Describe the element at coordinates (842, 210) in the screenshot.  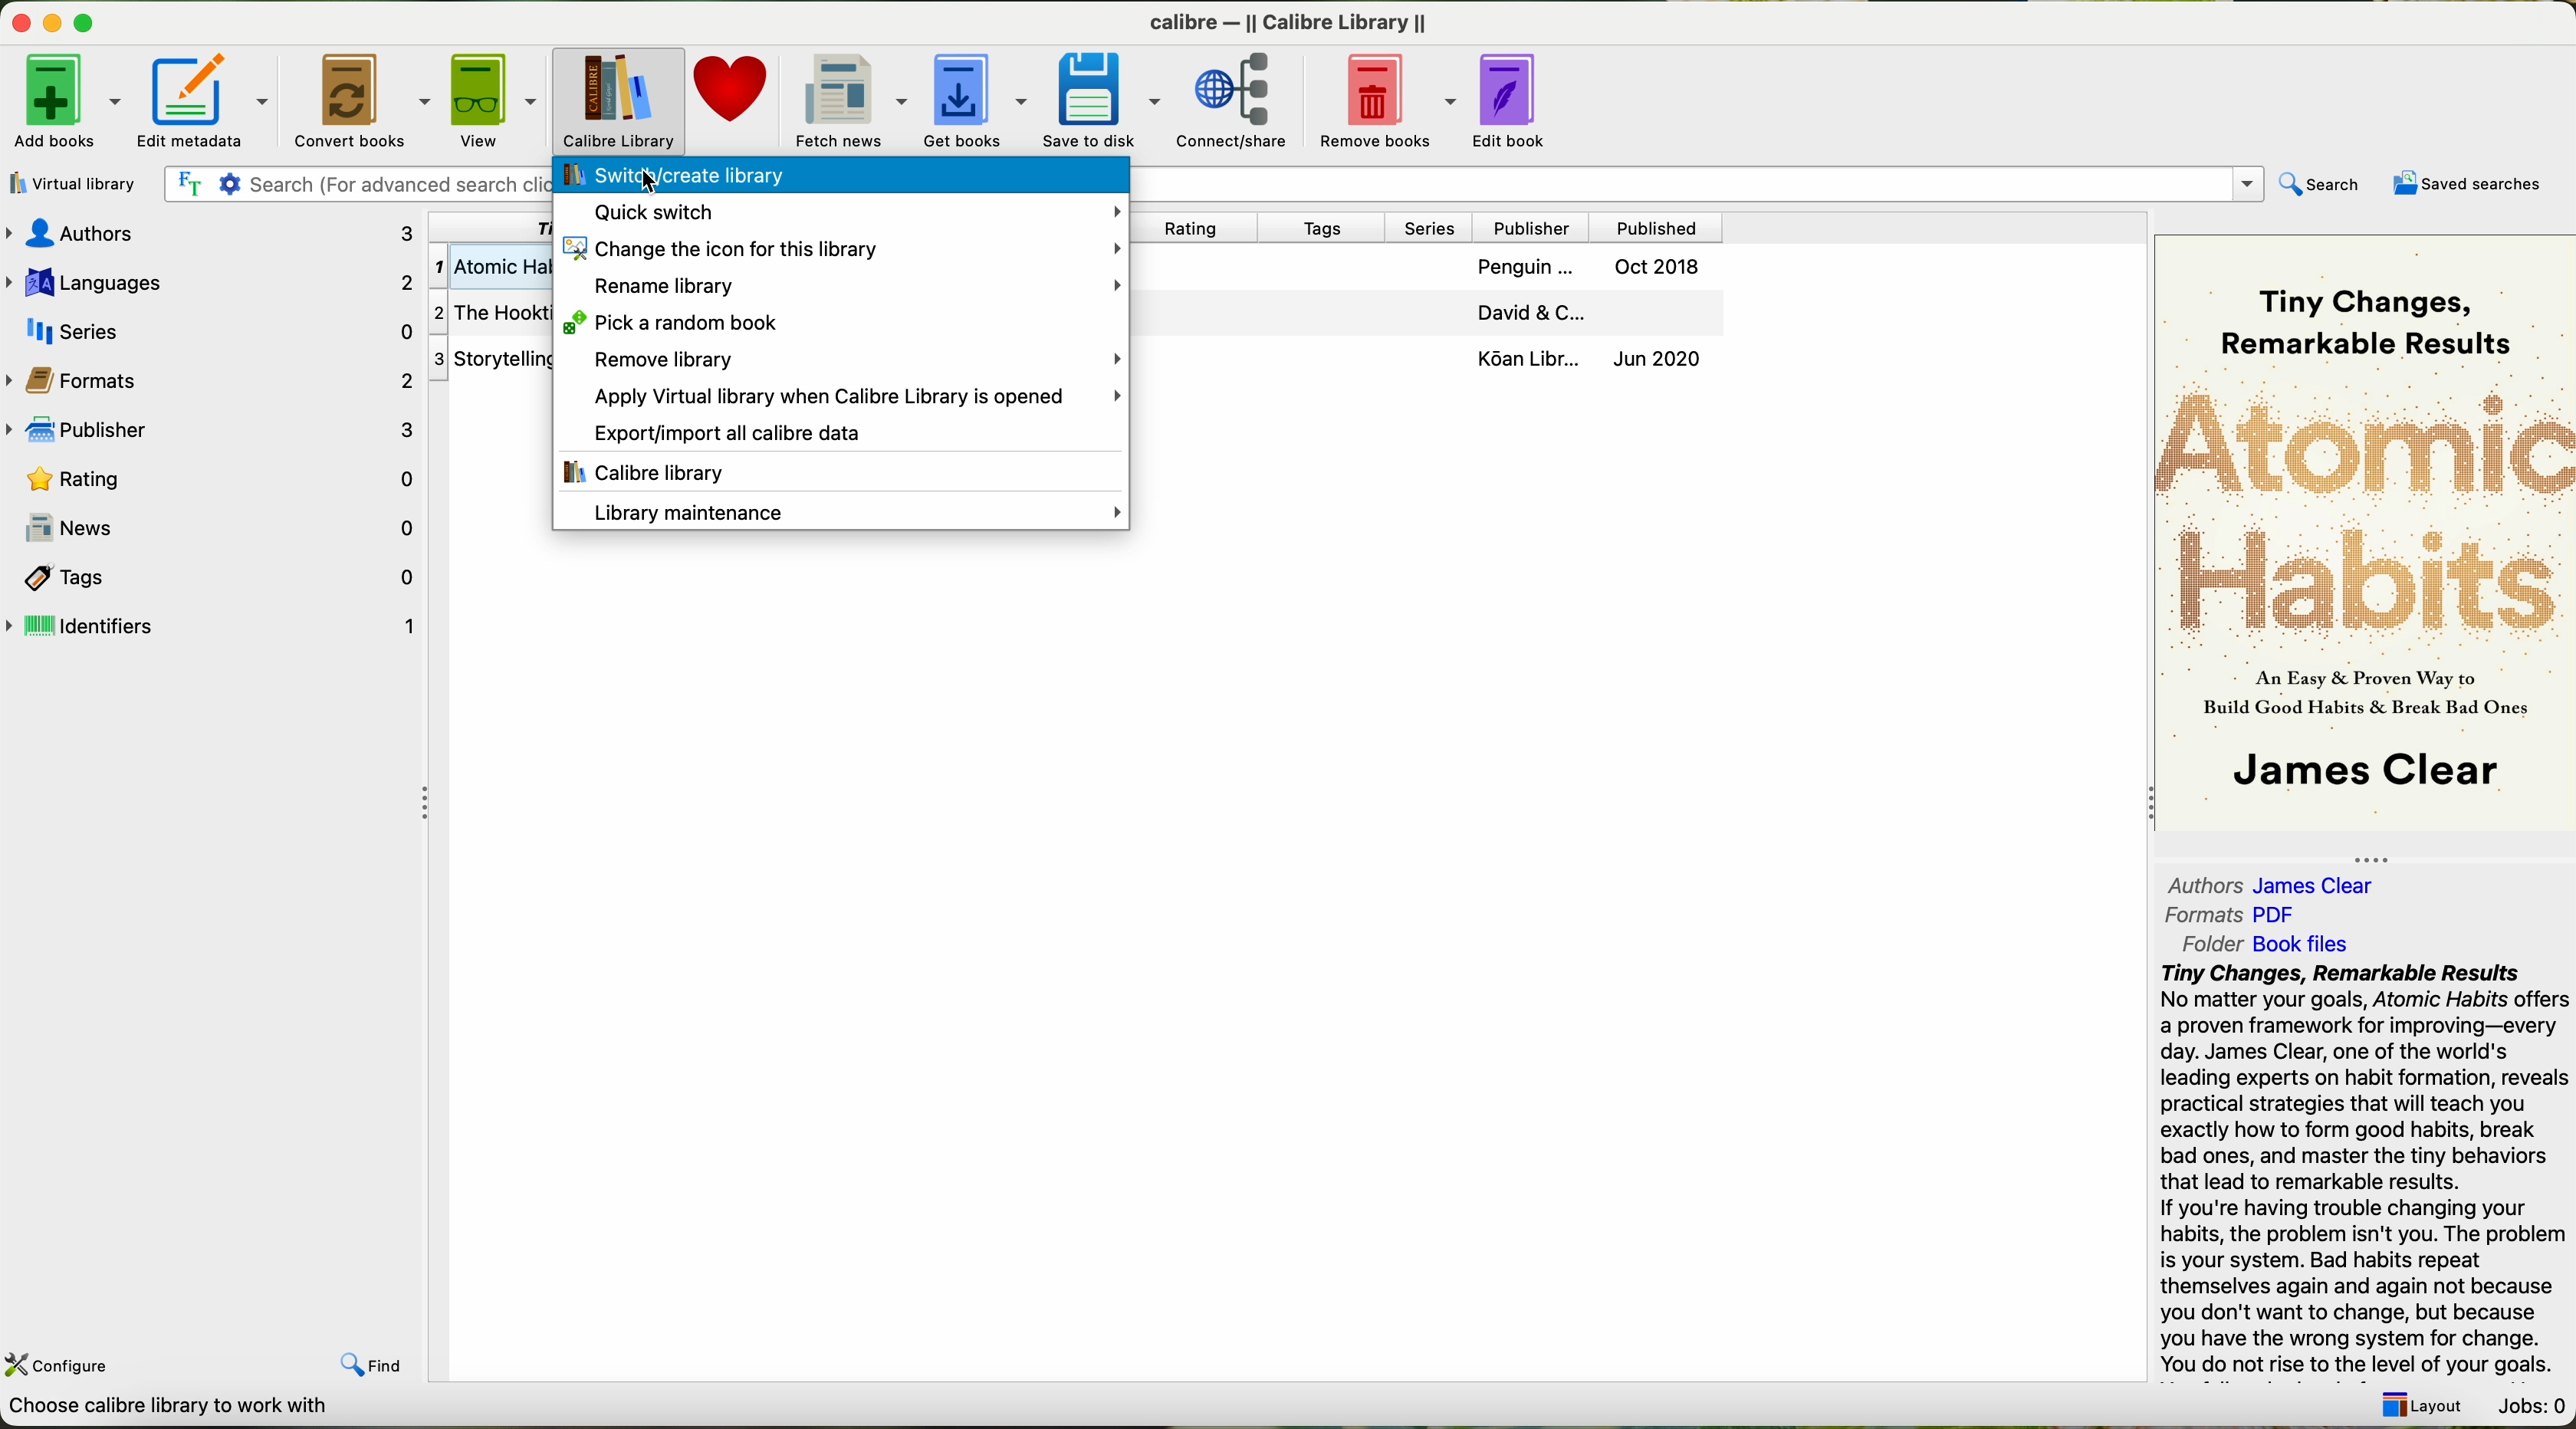
I see `quick switch` at that location.